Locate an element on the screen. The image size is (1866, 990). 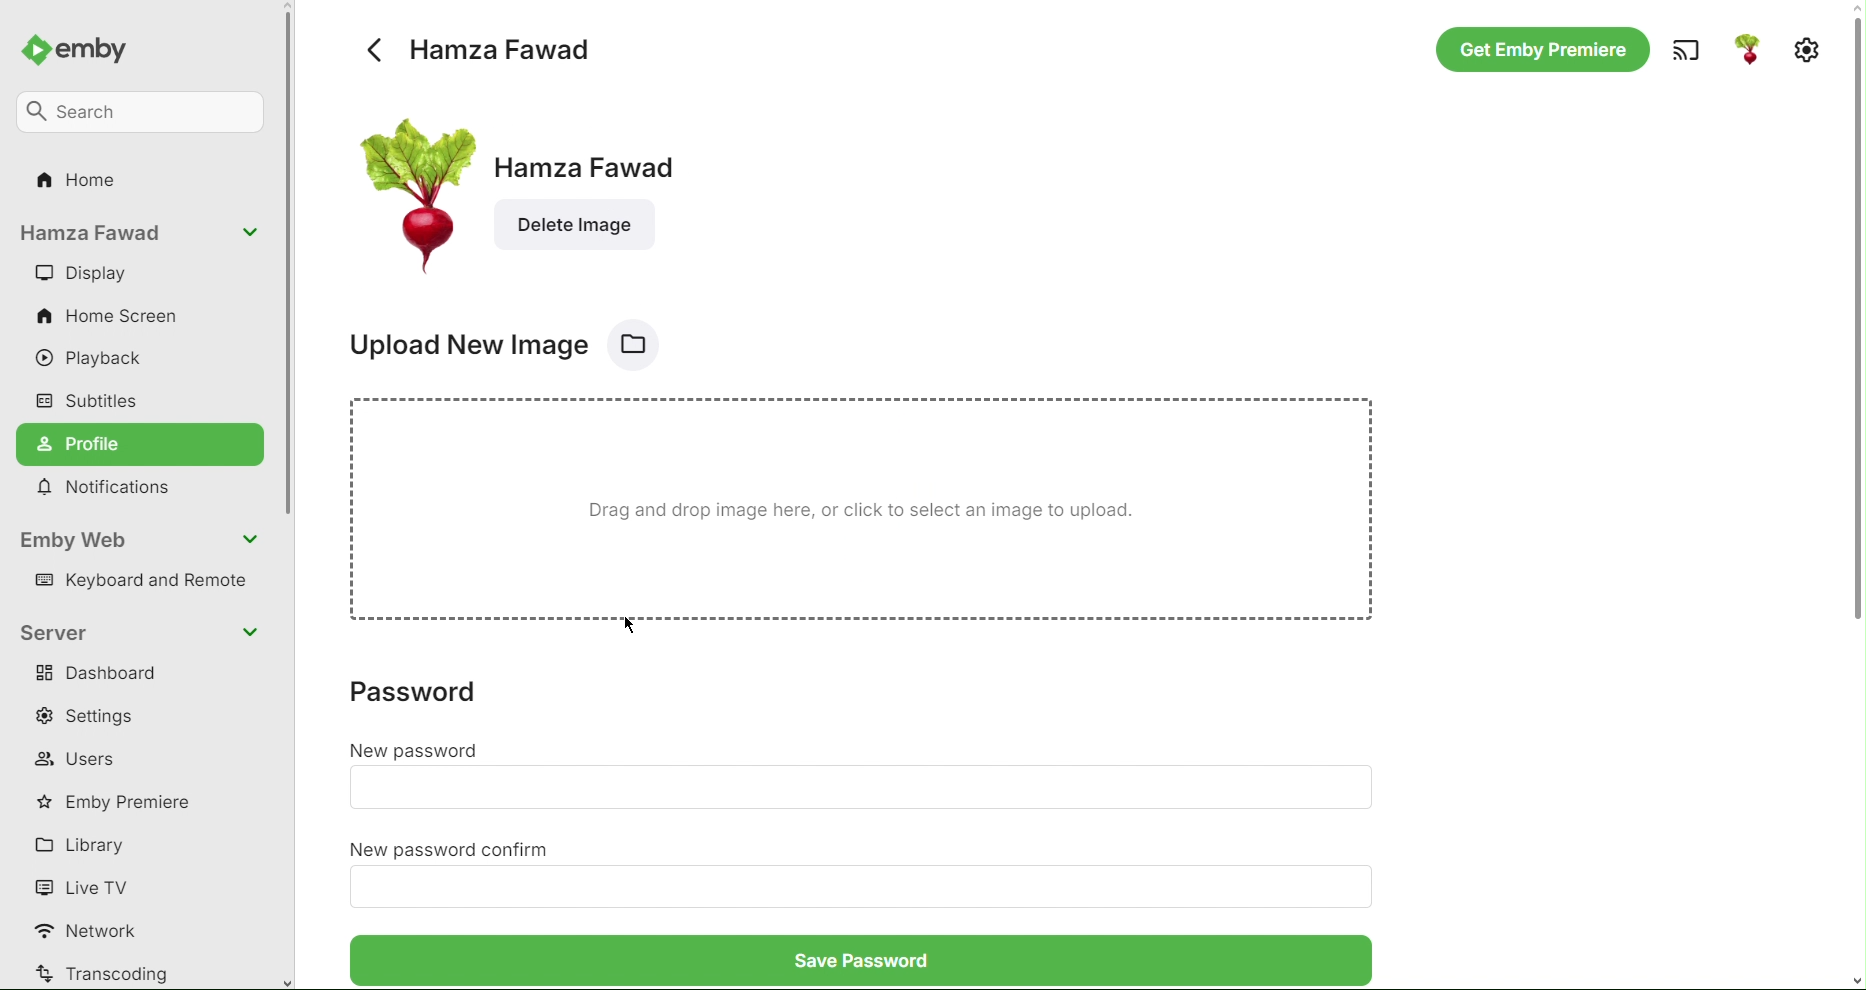
Hamza Fawad is located at coordinates (478, 46).